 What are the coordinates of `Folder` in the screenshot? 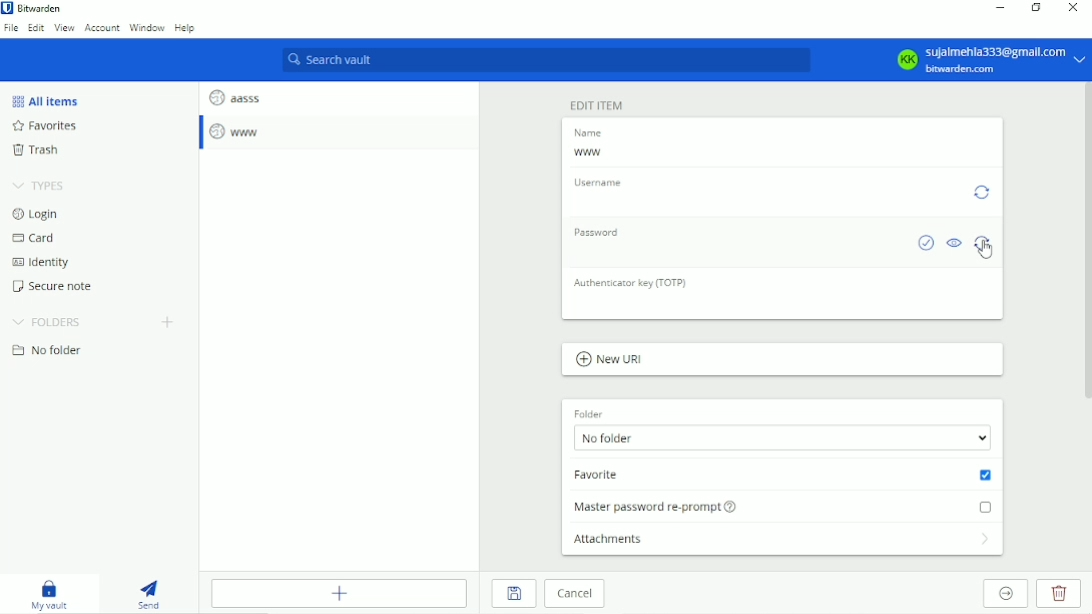 It's located at (588, 411).